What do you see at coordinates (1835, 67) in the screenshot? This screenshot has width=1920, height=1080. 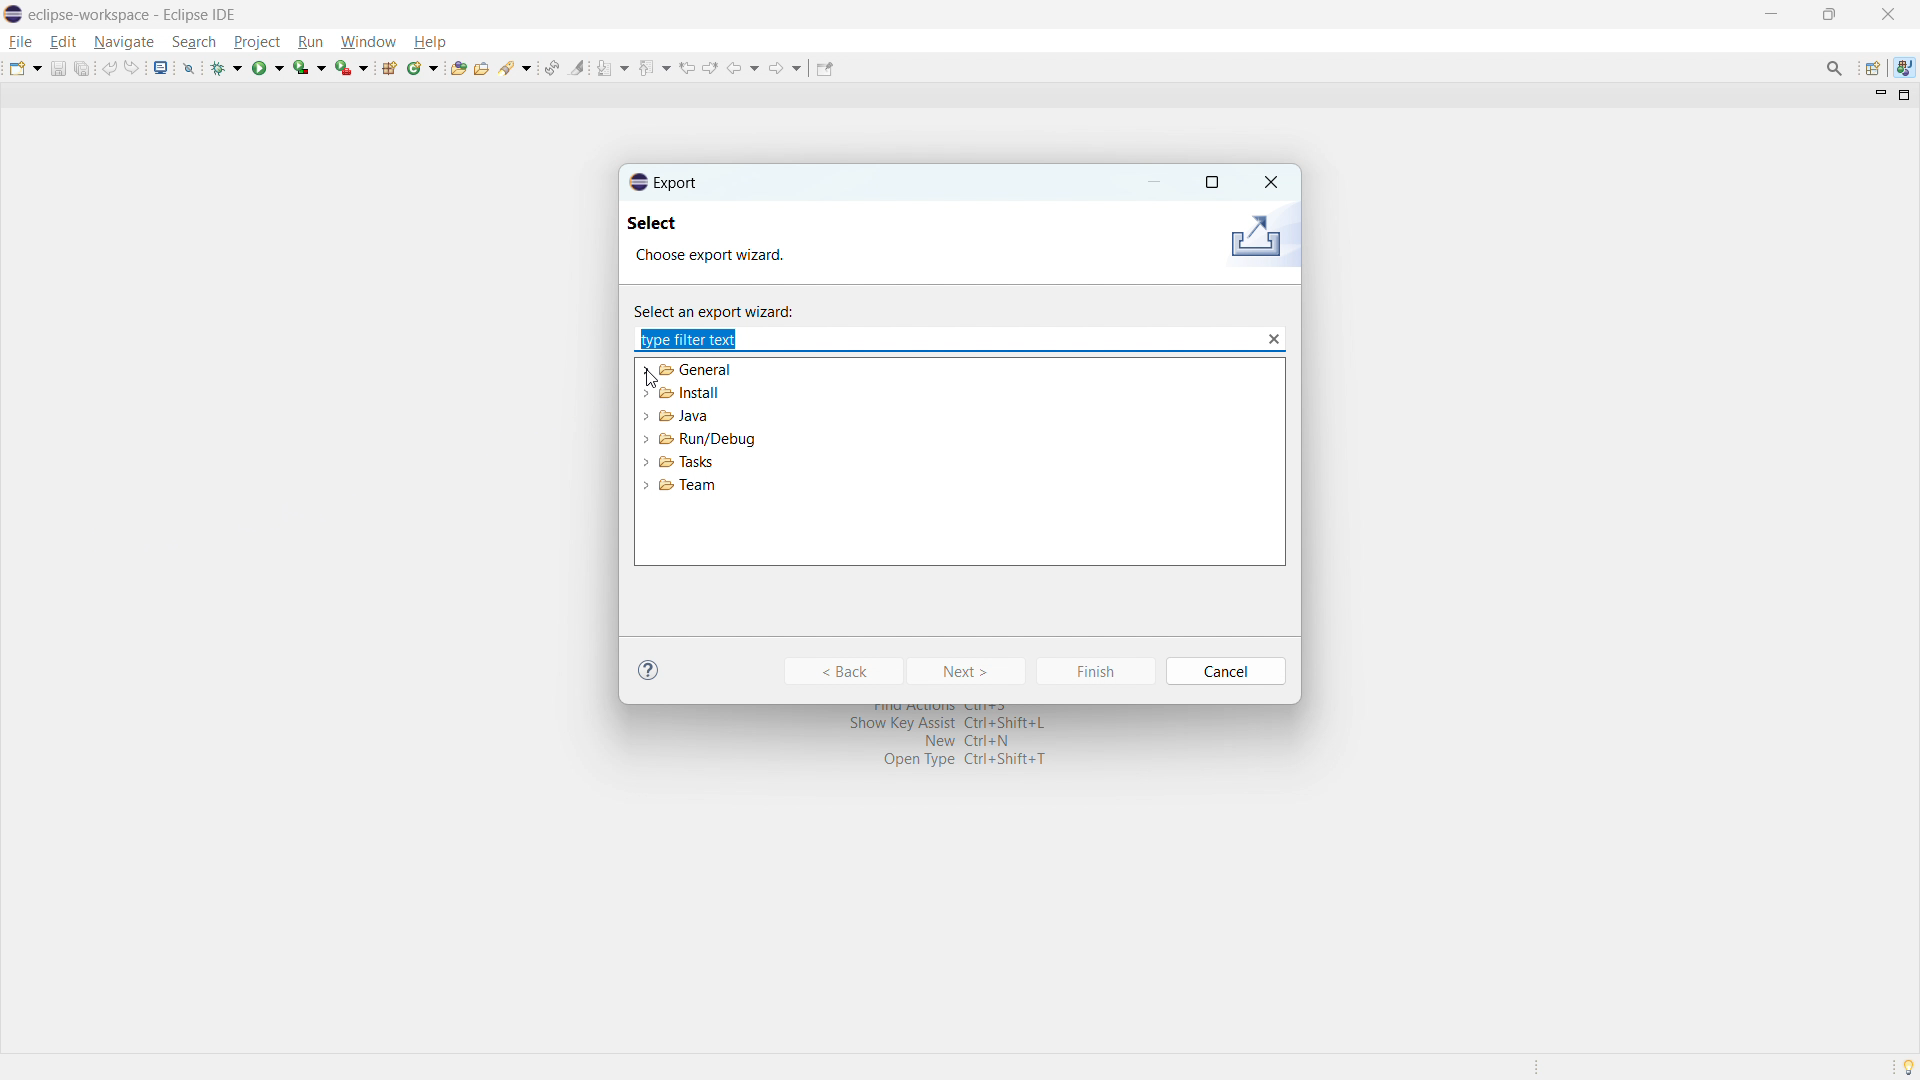 I see `access commands and other items` at bounding box center [1835, 67].